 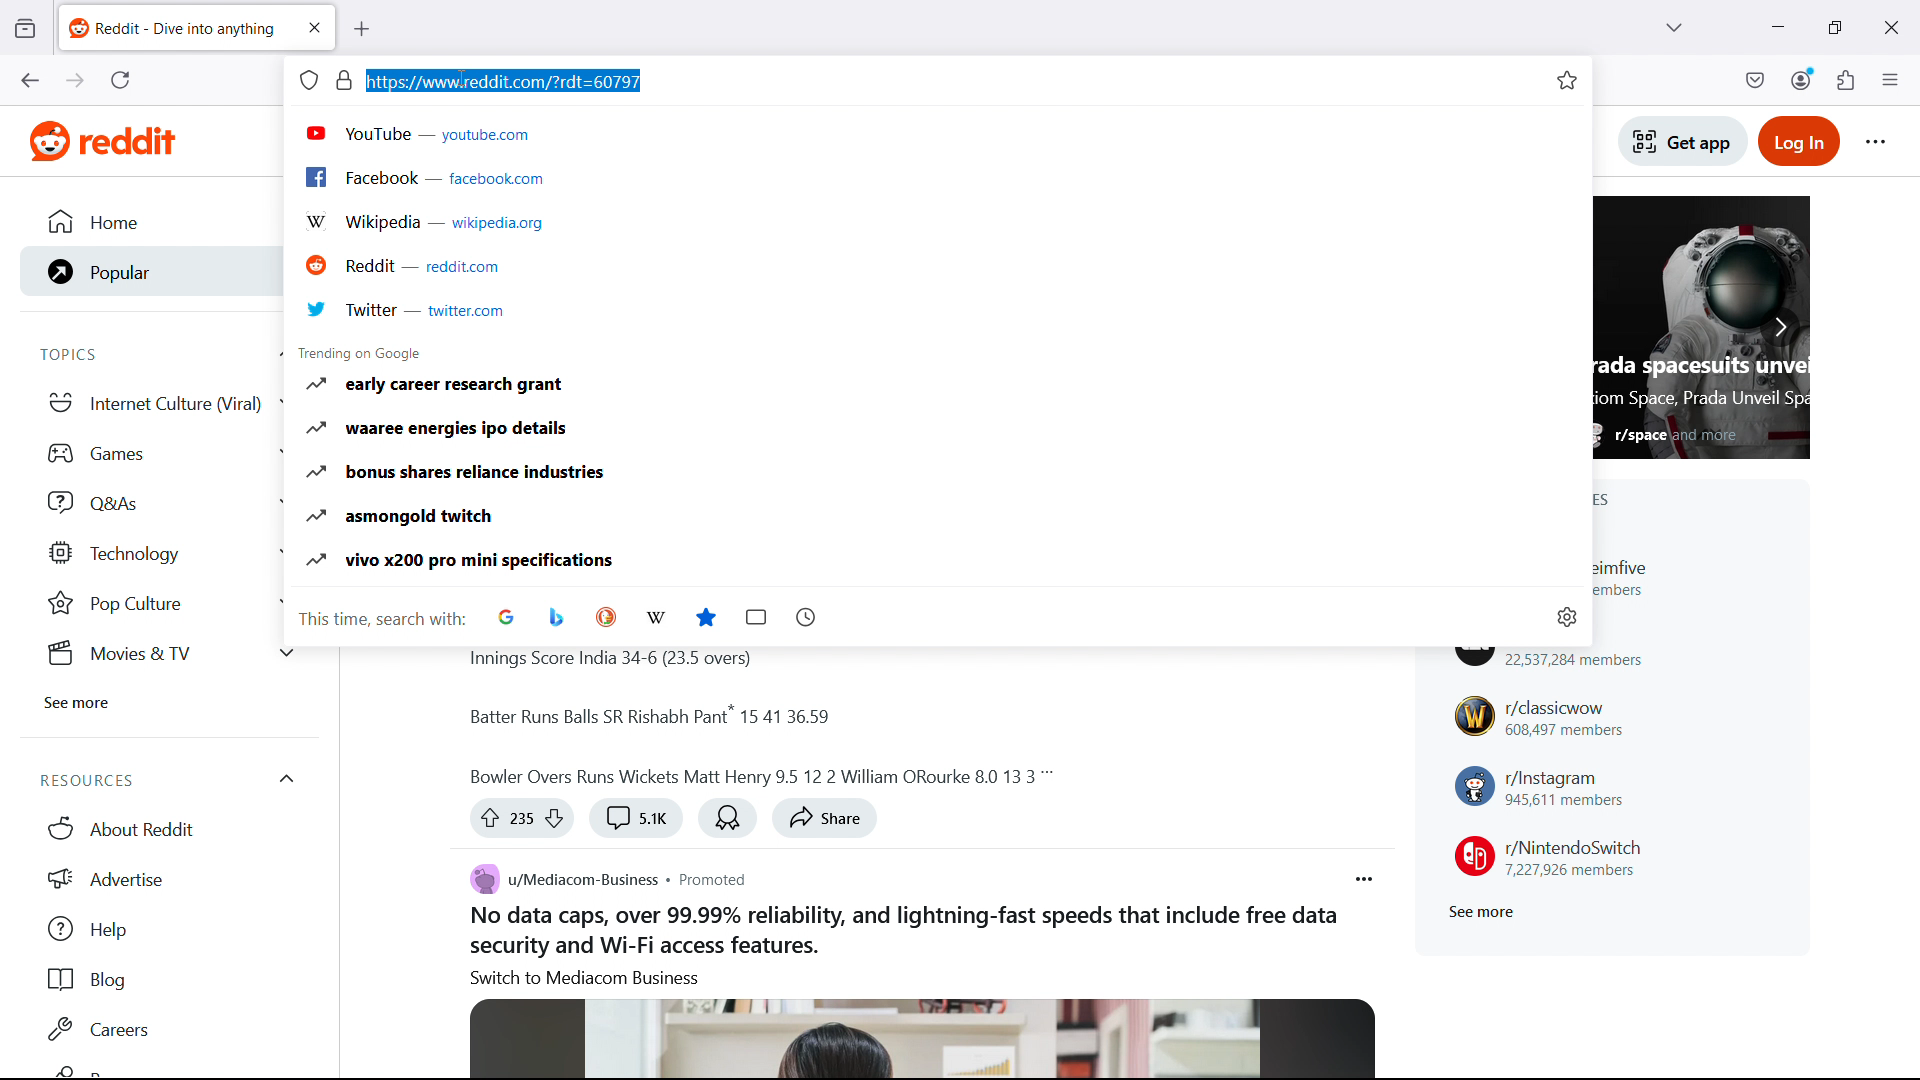 I want to click on Home, so click(x=143, y=224).